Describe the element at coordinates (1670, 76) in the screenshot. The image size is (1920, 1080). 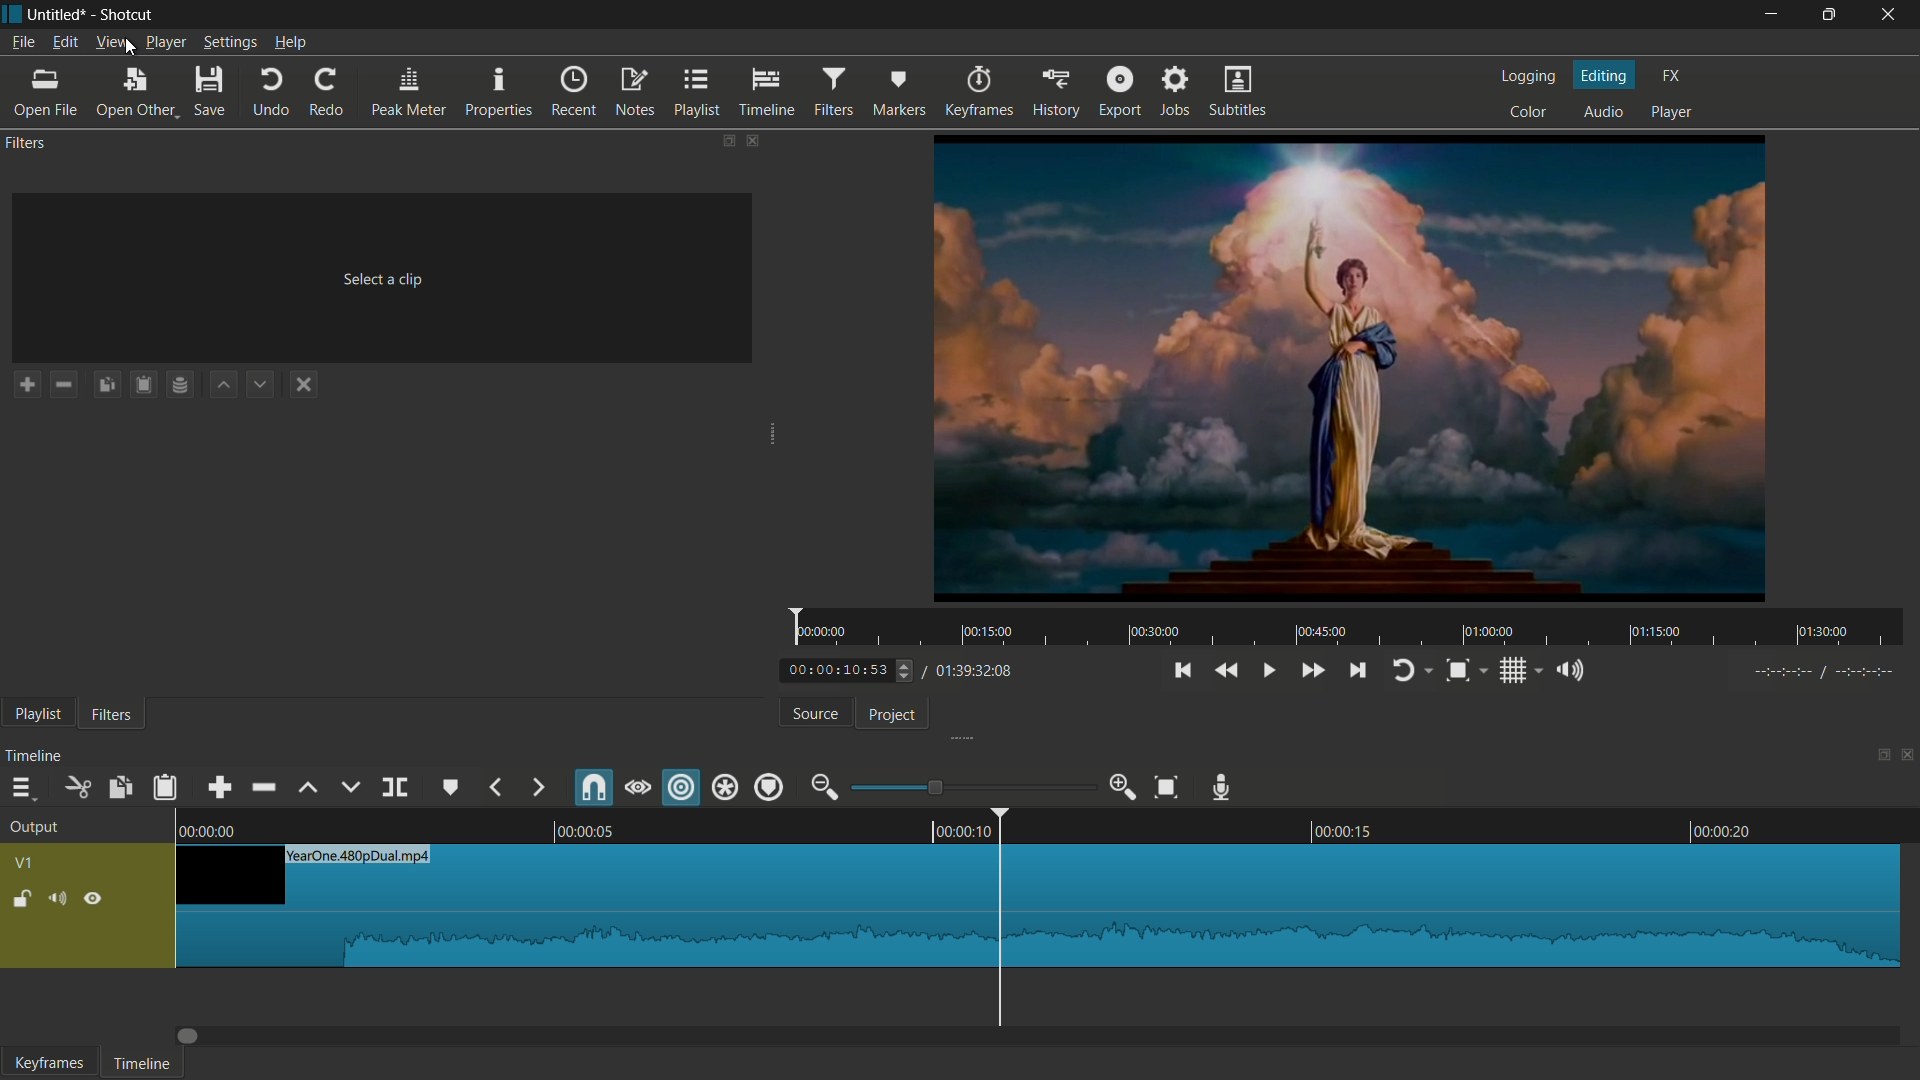
I see `fx` at that location.